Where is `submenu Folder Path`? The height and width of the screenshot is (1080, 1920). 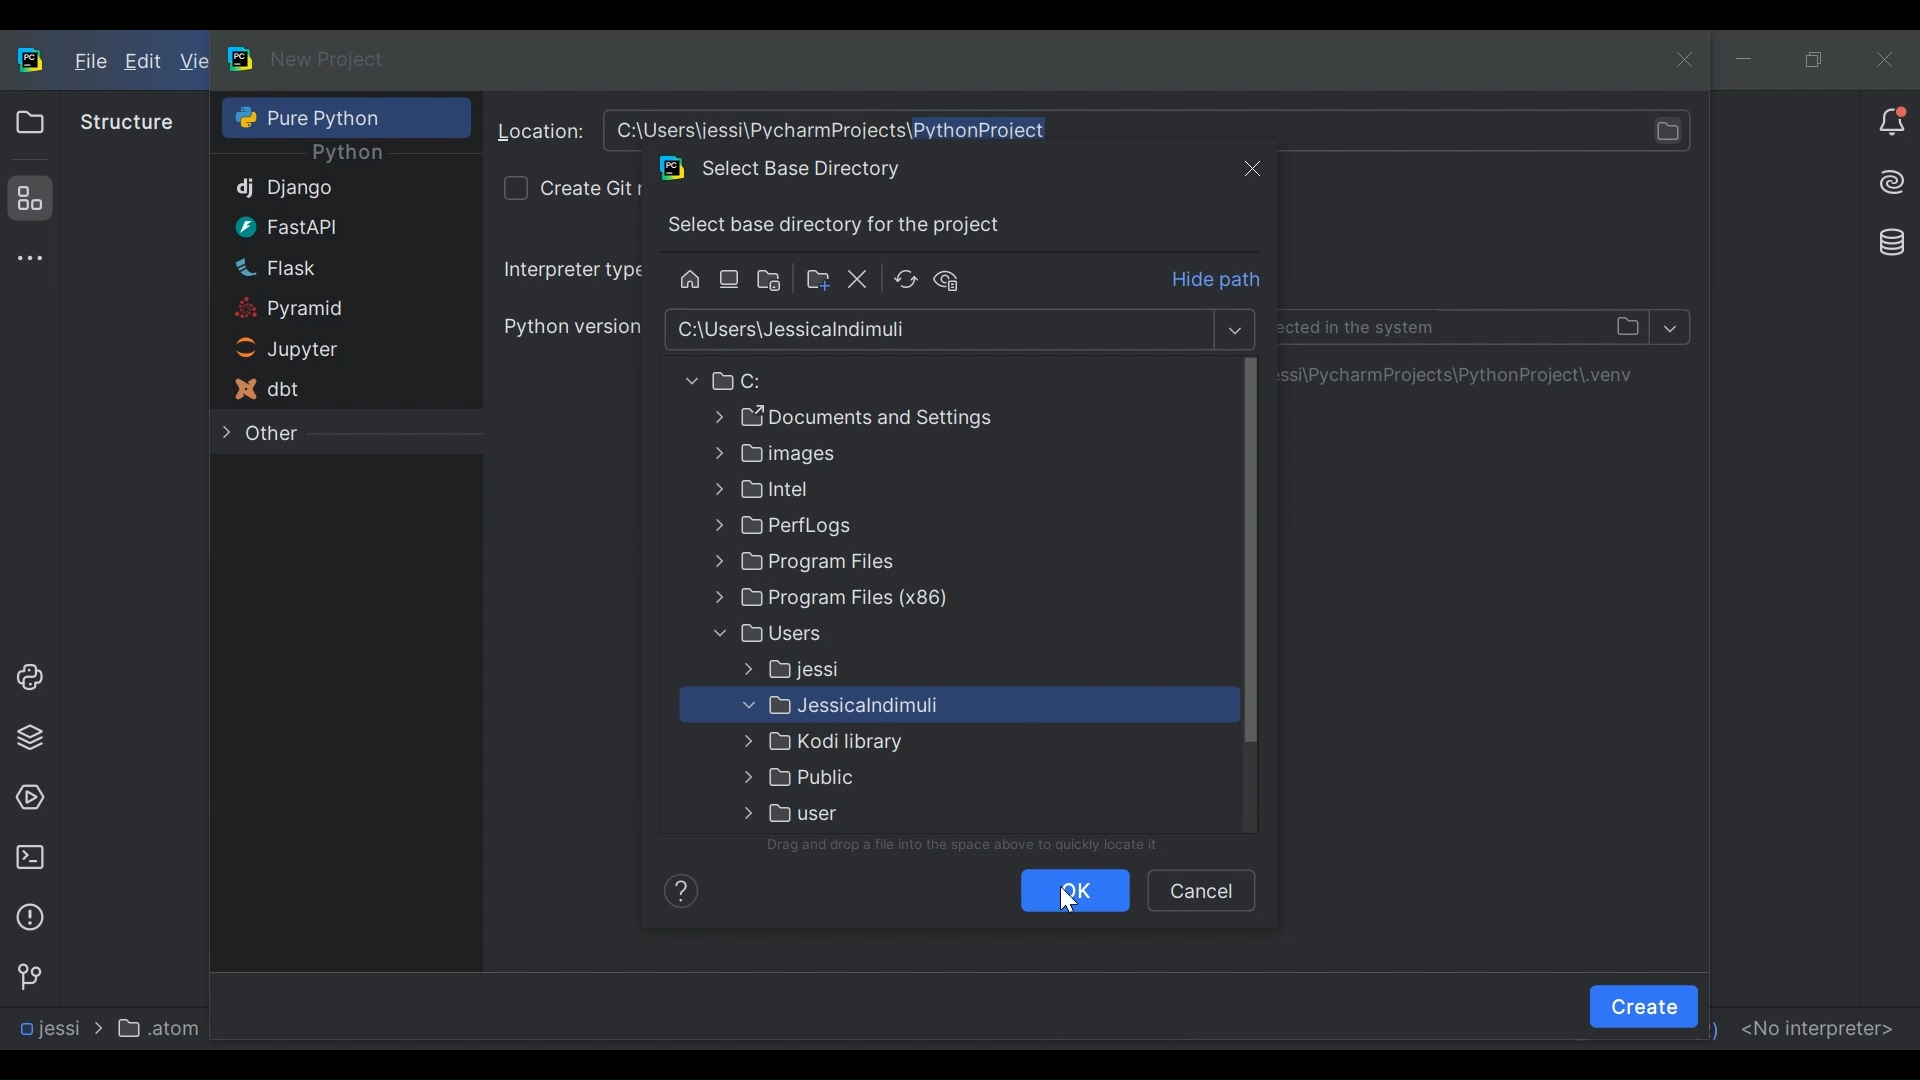
submenu Folder Path is located at coordinates (875, 812).